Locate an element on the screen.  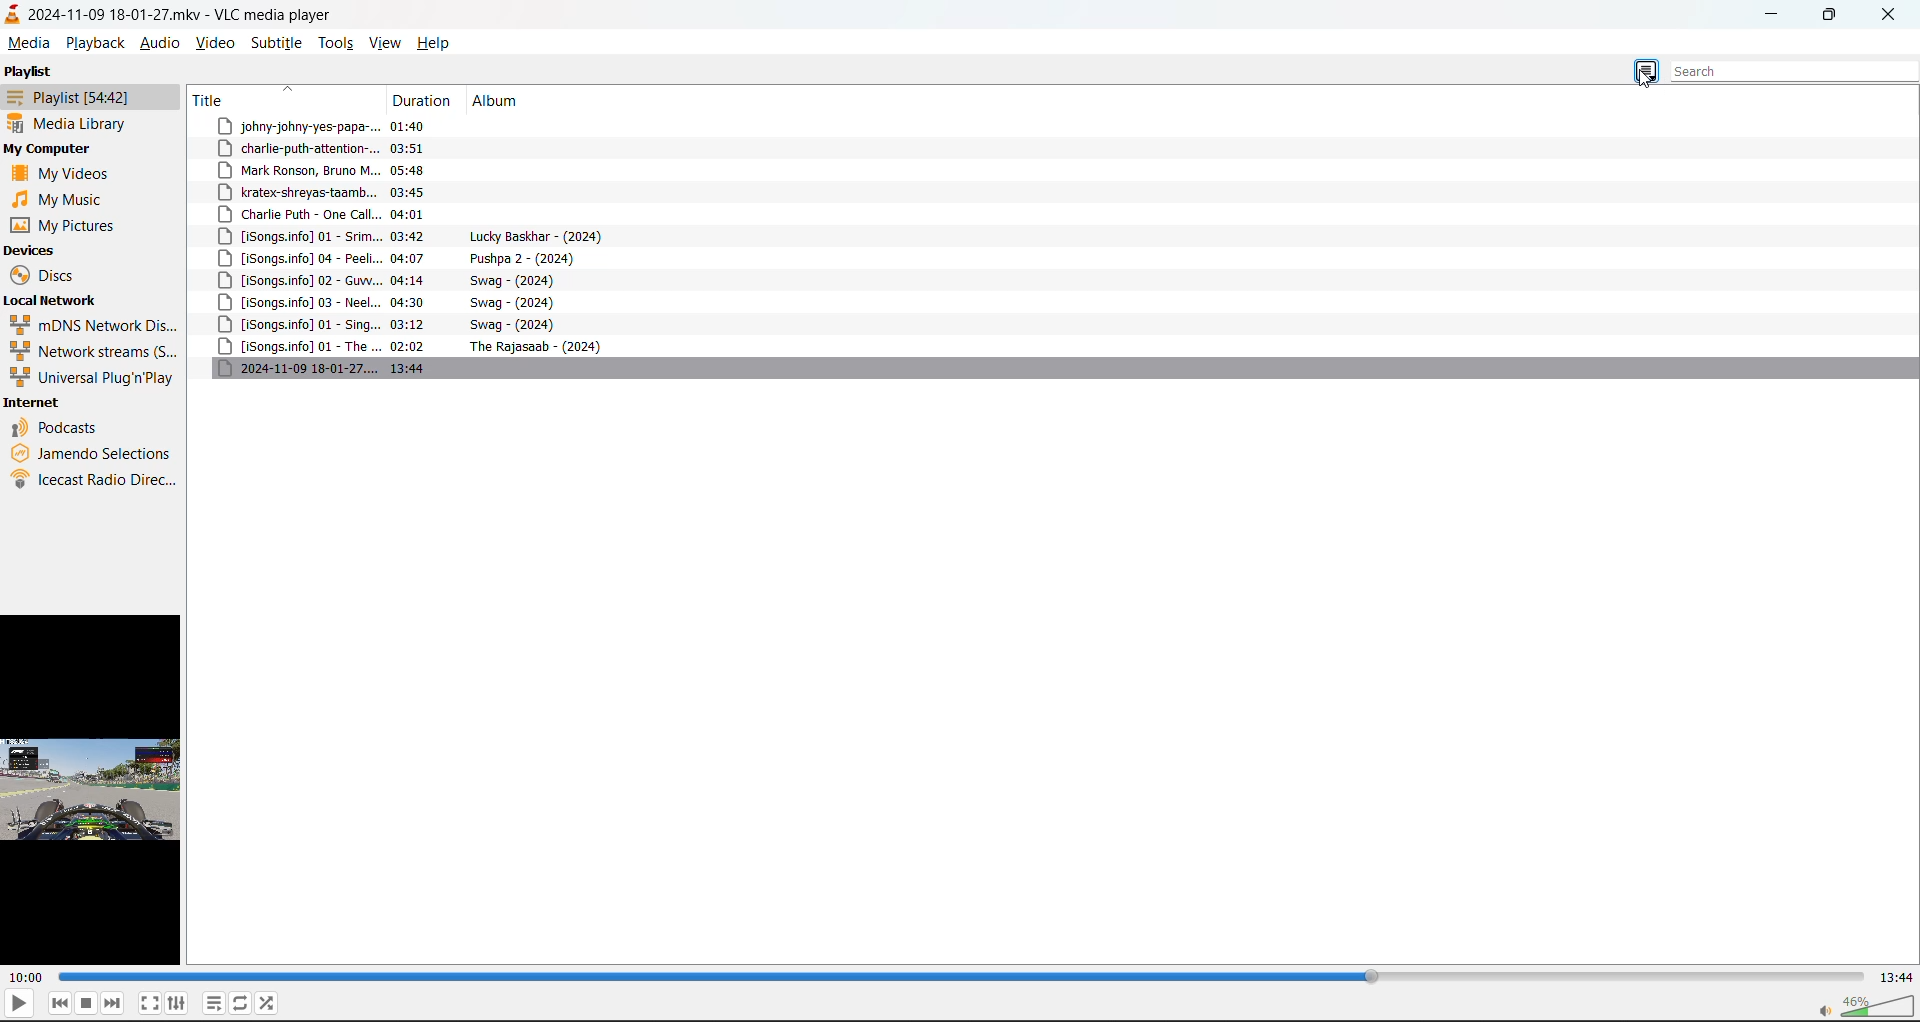
album is located at coordinates (502, 101).